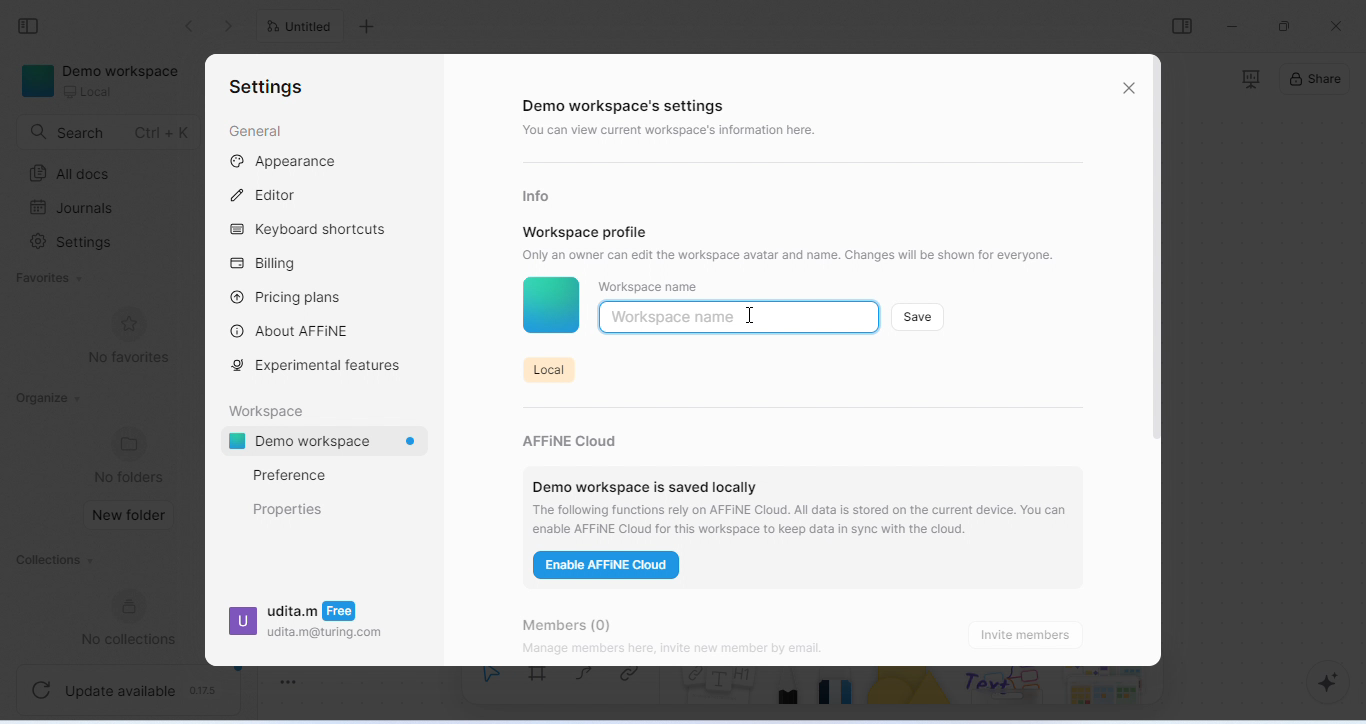  Describe the element at coordinates (289, 509) in the screenshot. I see `properties` at that location.